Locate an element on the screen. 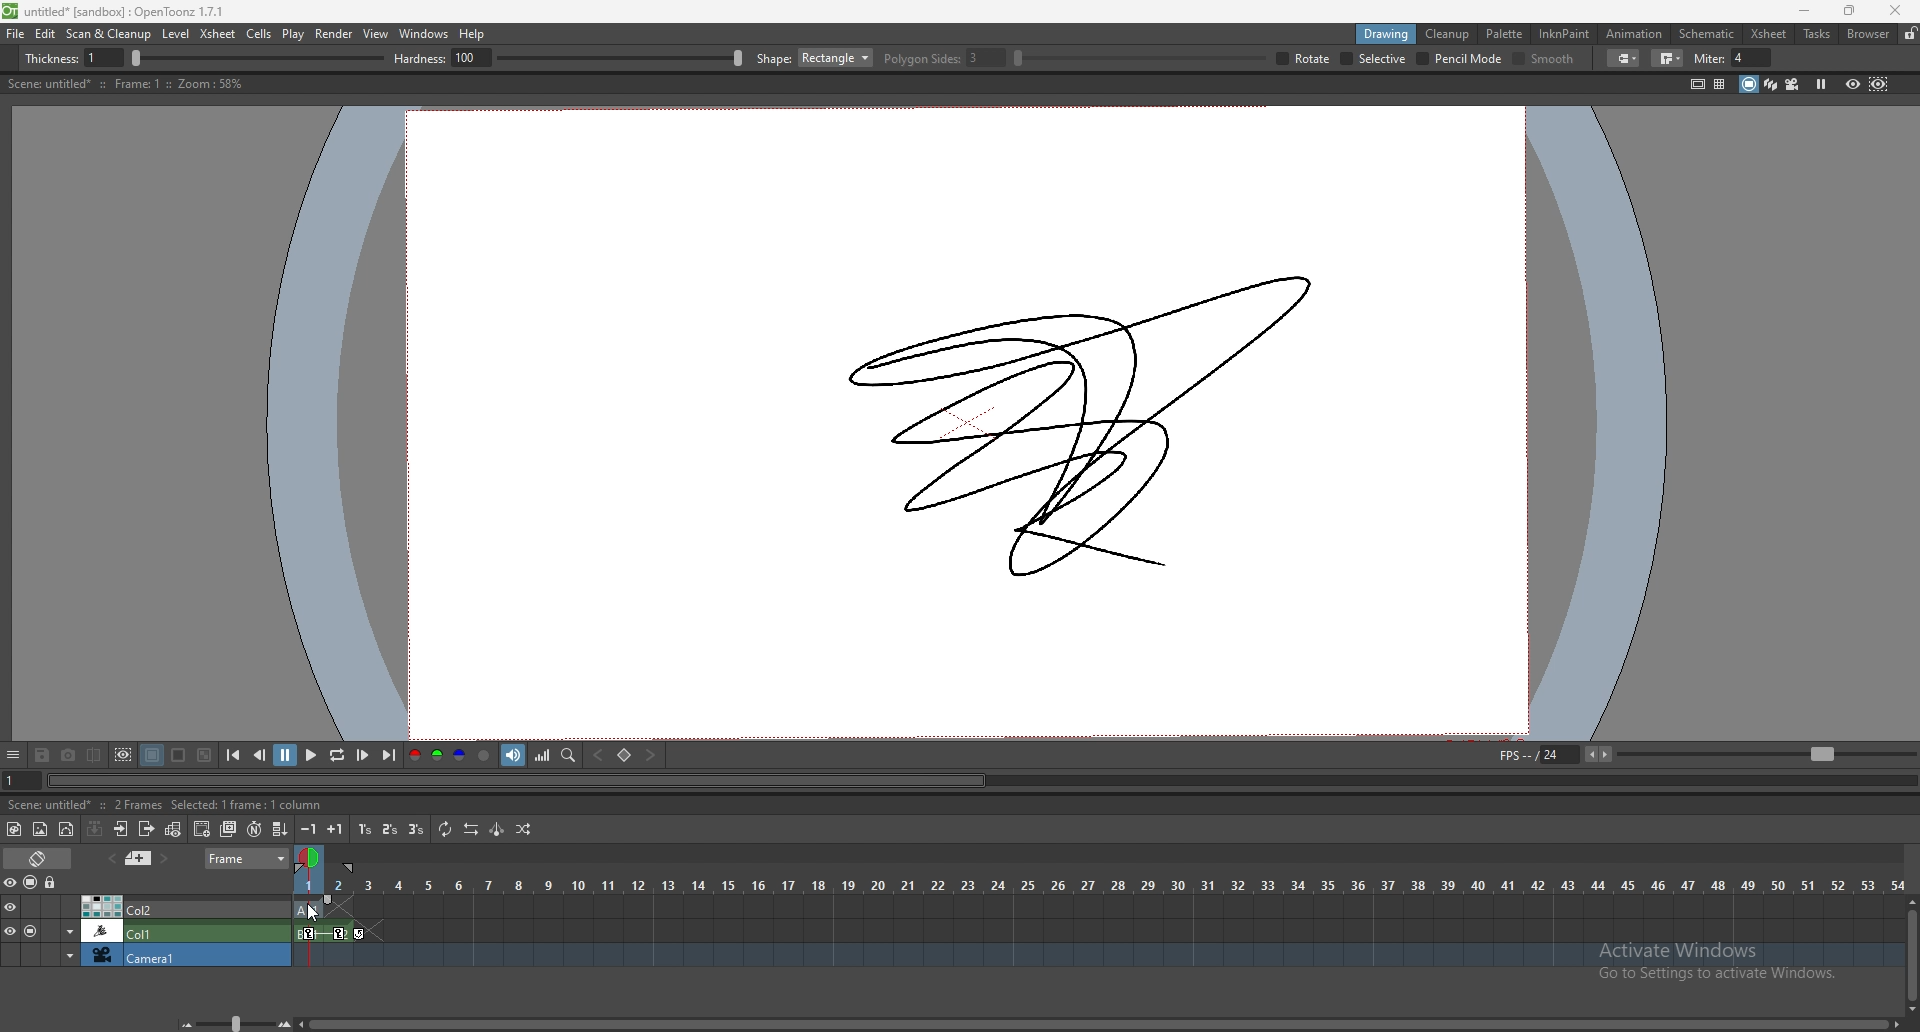 The image size is (1920, 1032). frame is located at coordinates (248, 856).